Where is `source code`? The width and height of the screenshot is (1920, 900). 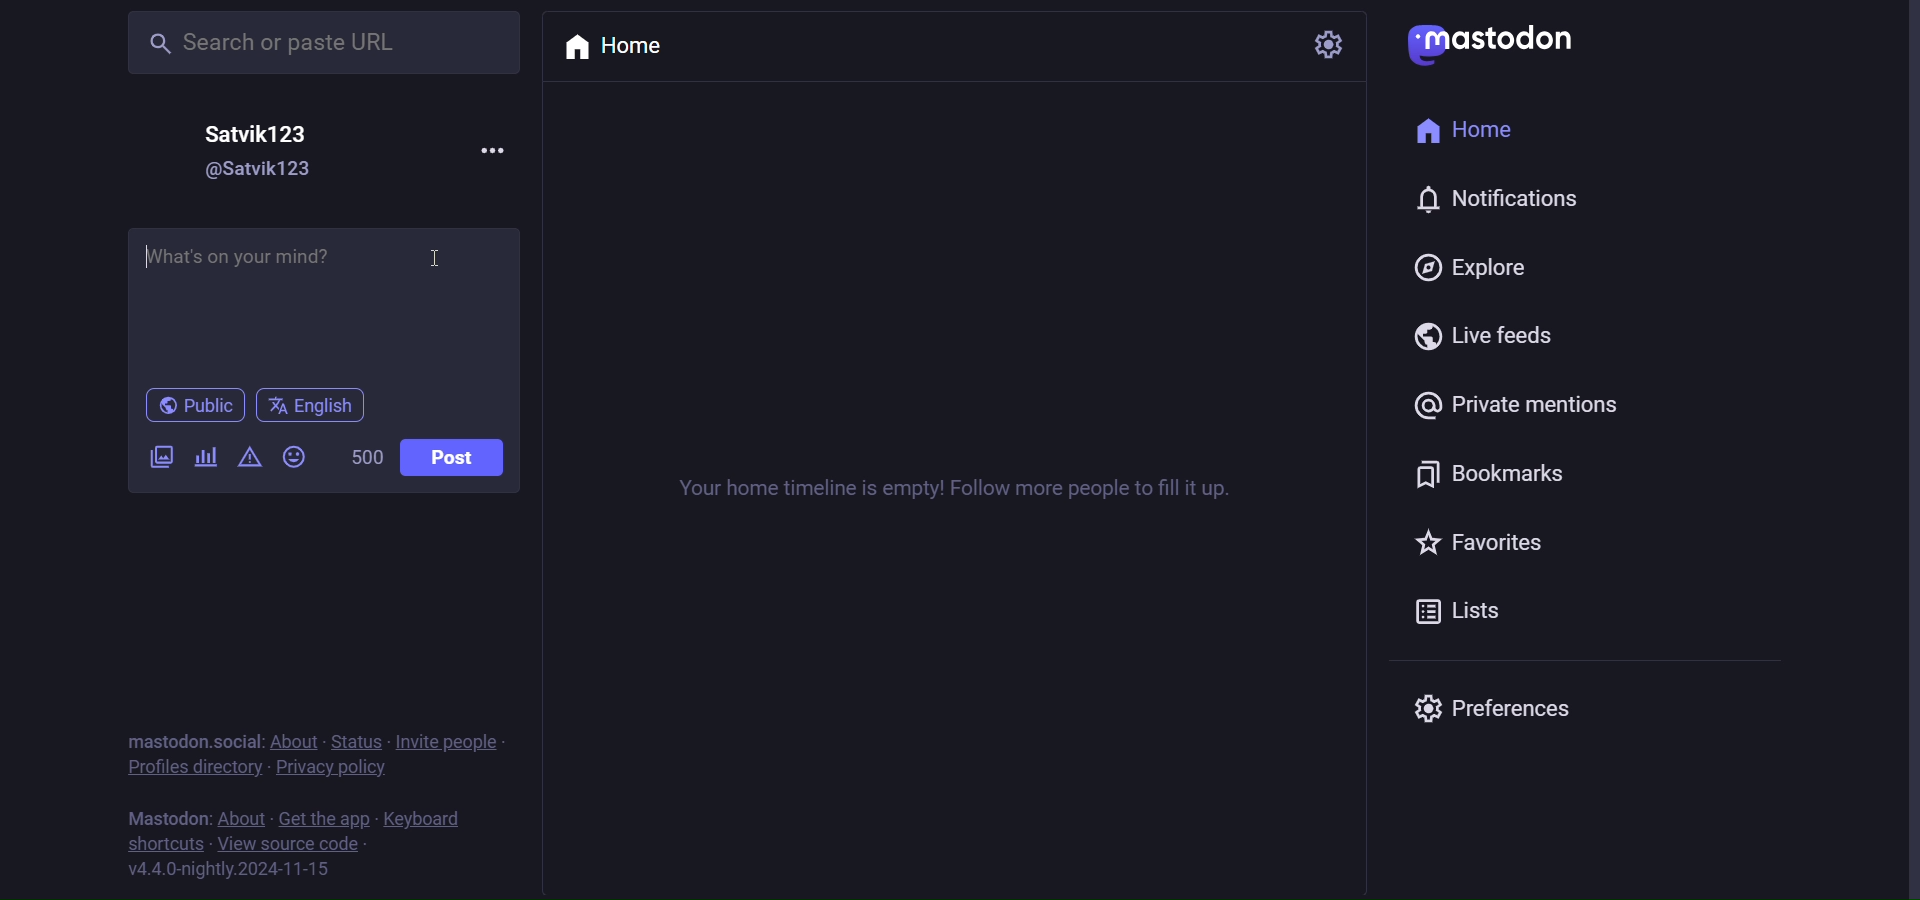
source code is located at coordinates (292, 846).